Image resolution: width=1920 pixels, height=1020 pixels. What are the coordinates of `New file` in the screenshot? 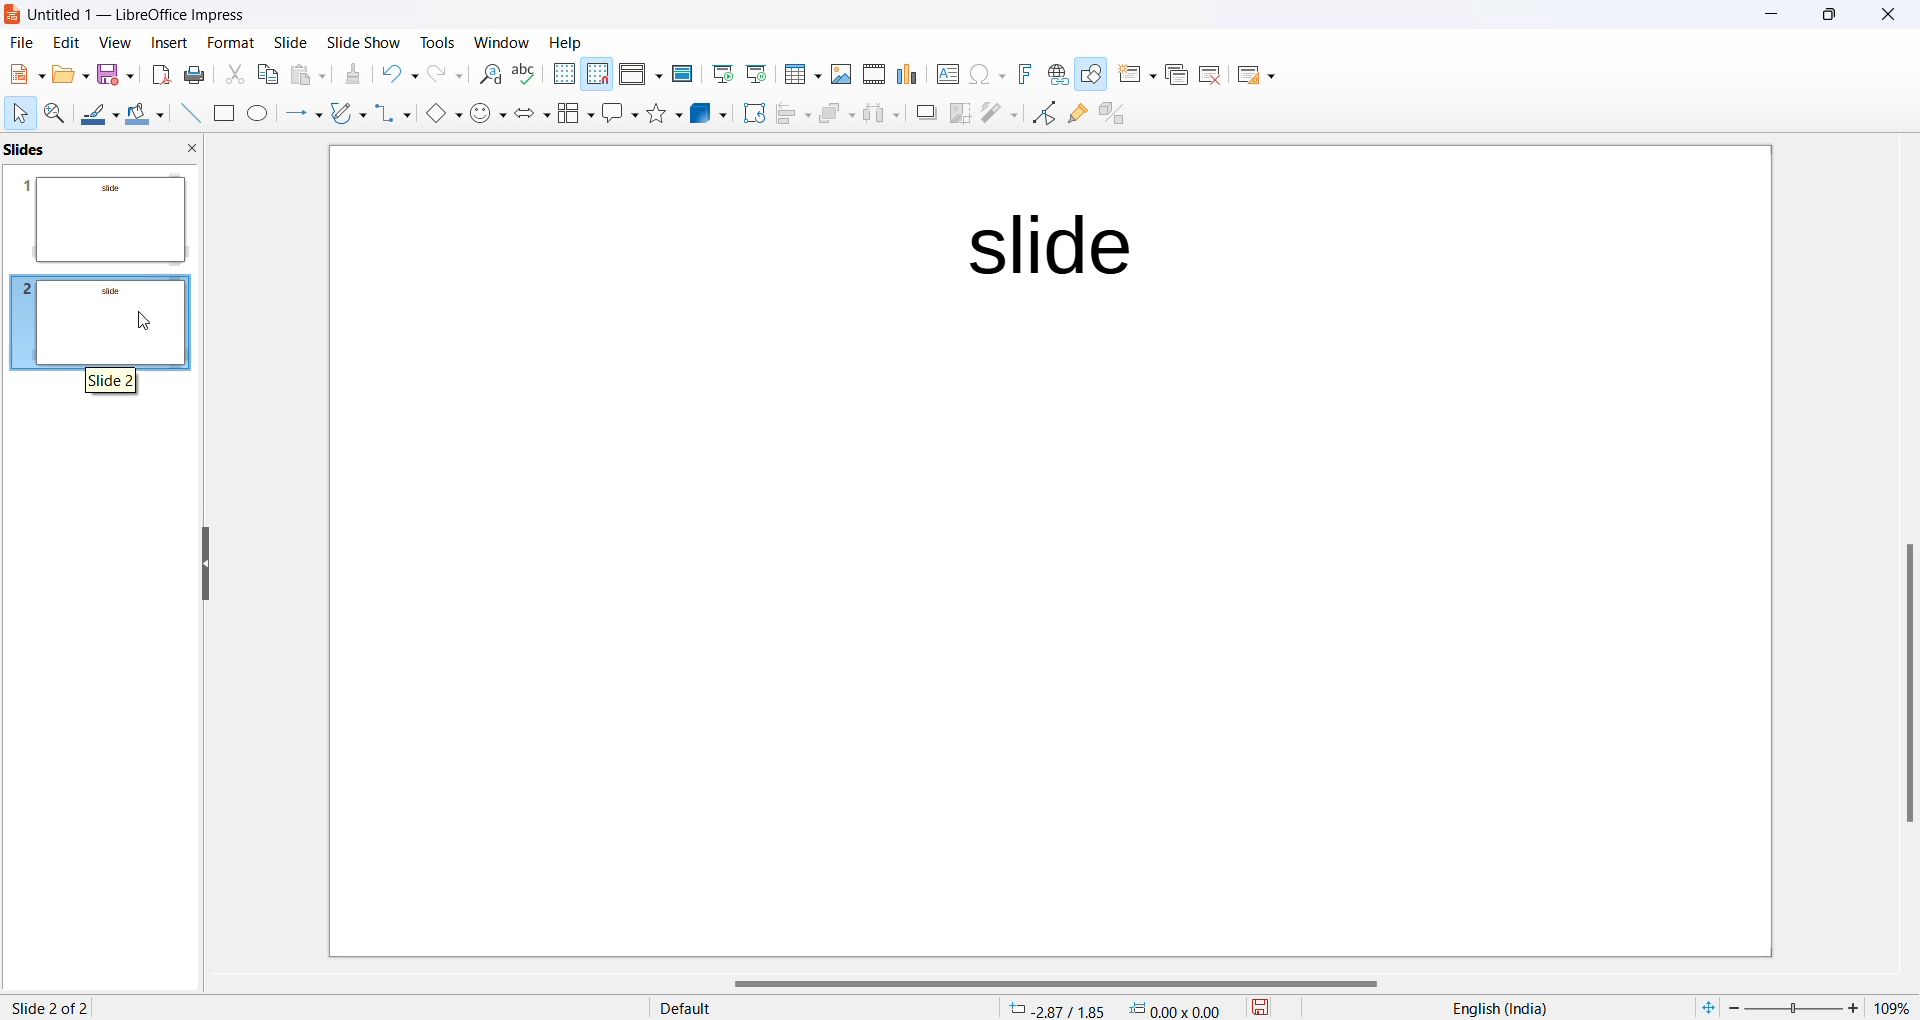 It's located at (68, 74).